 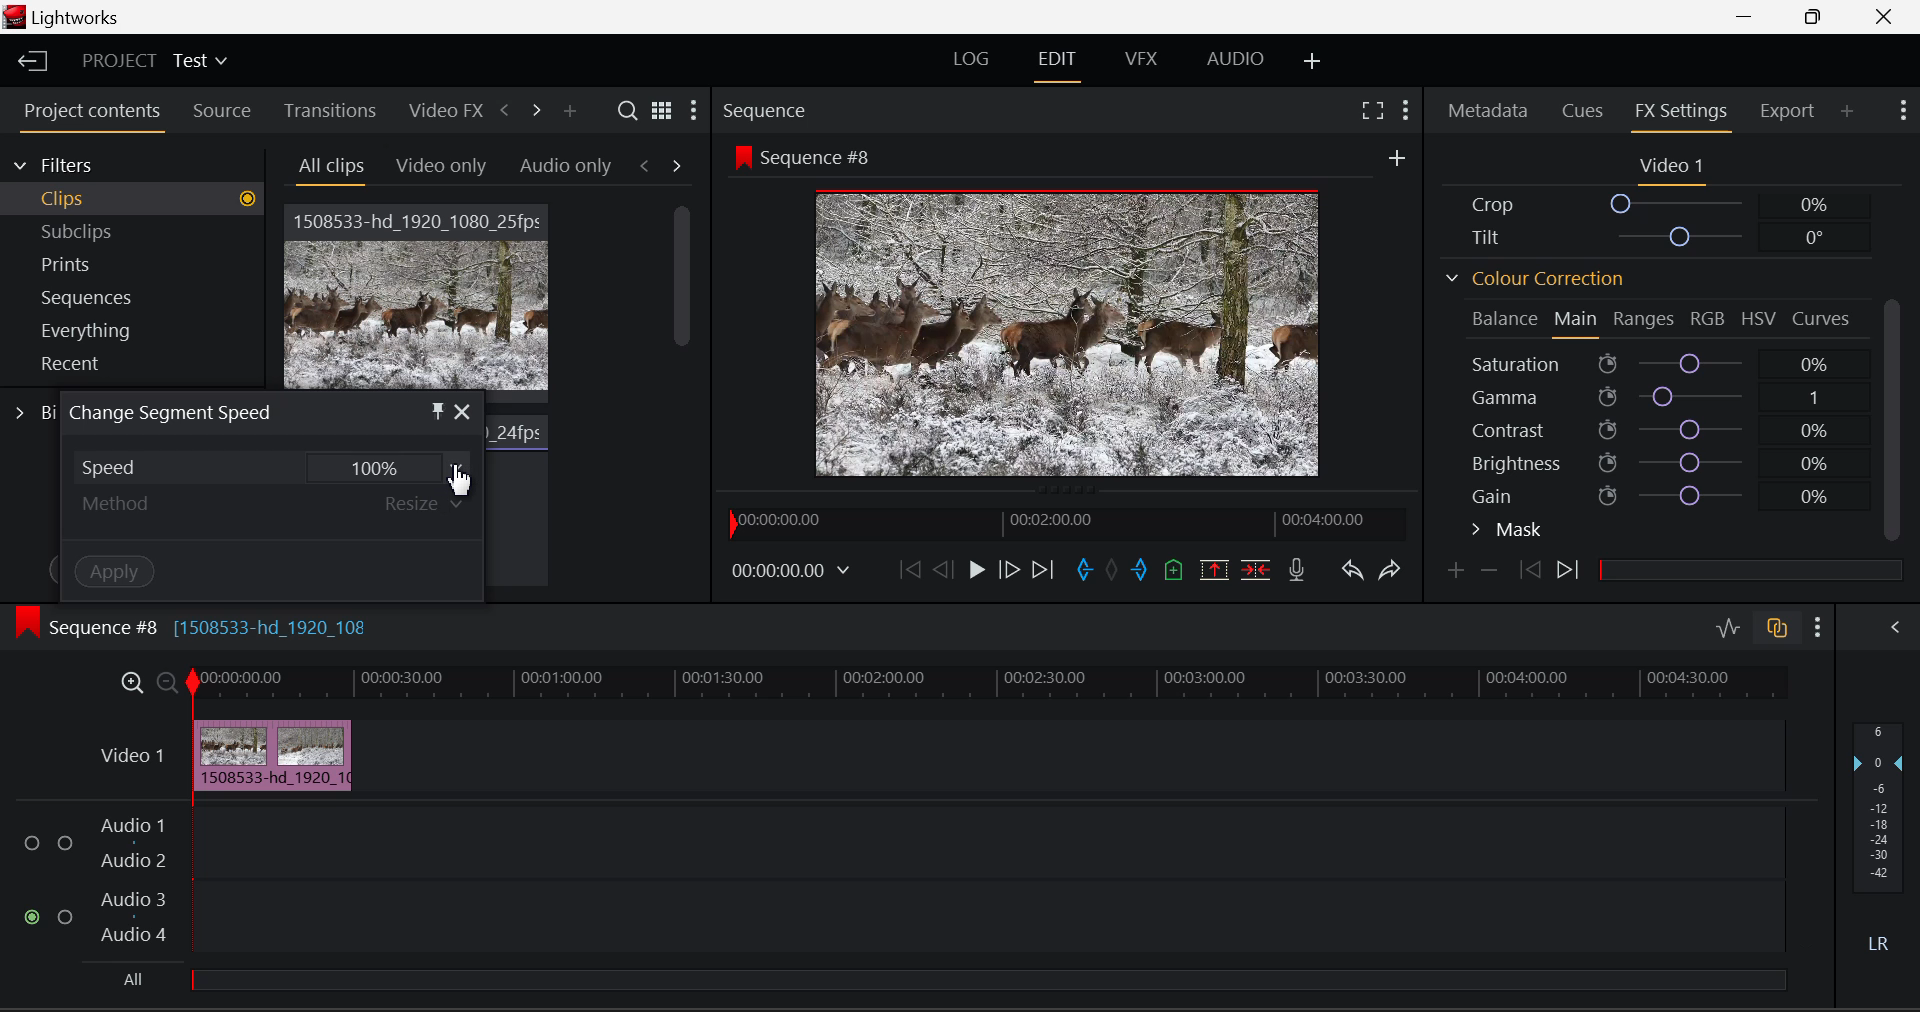 I want to click on Source Tab, so click(x=221, y=110).